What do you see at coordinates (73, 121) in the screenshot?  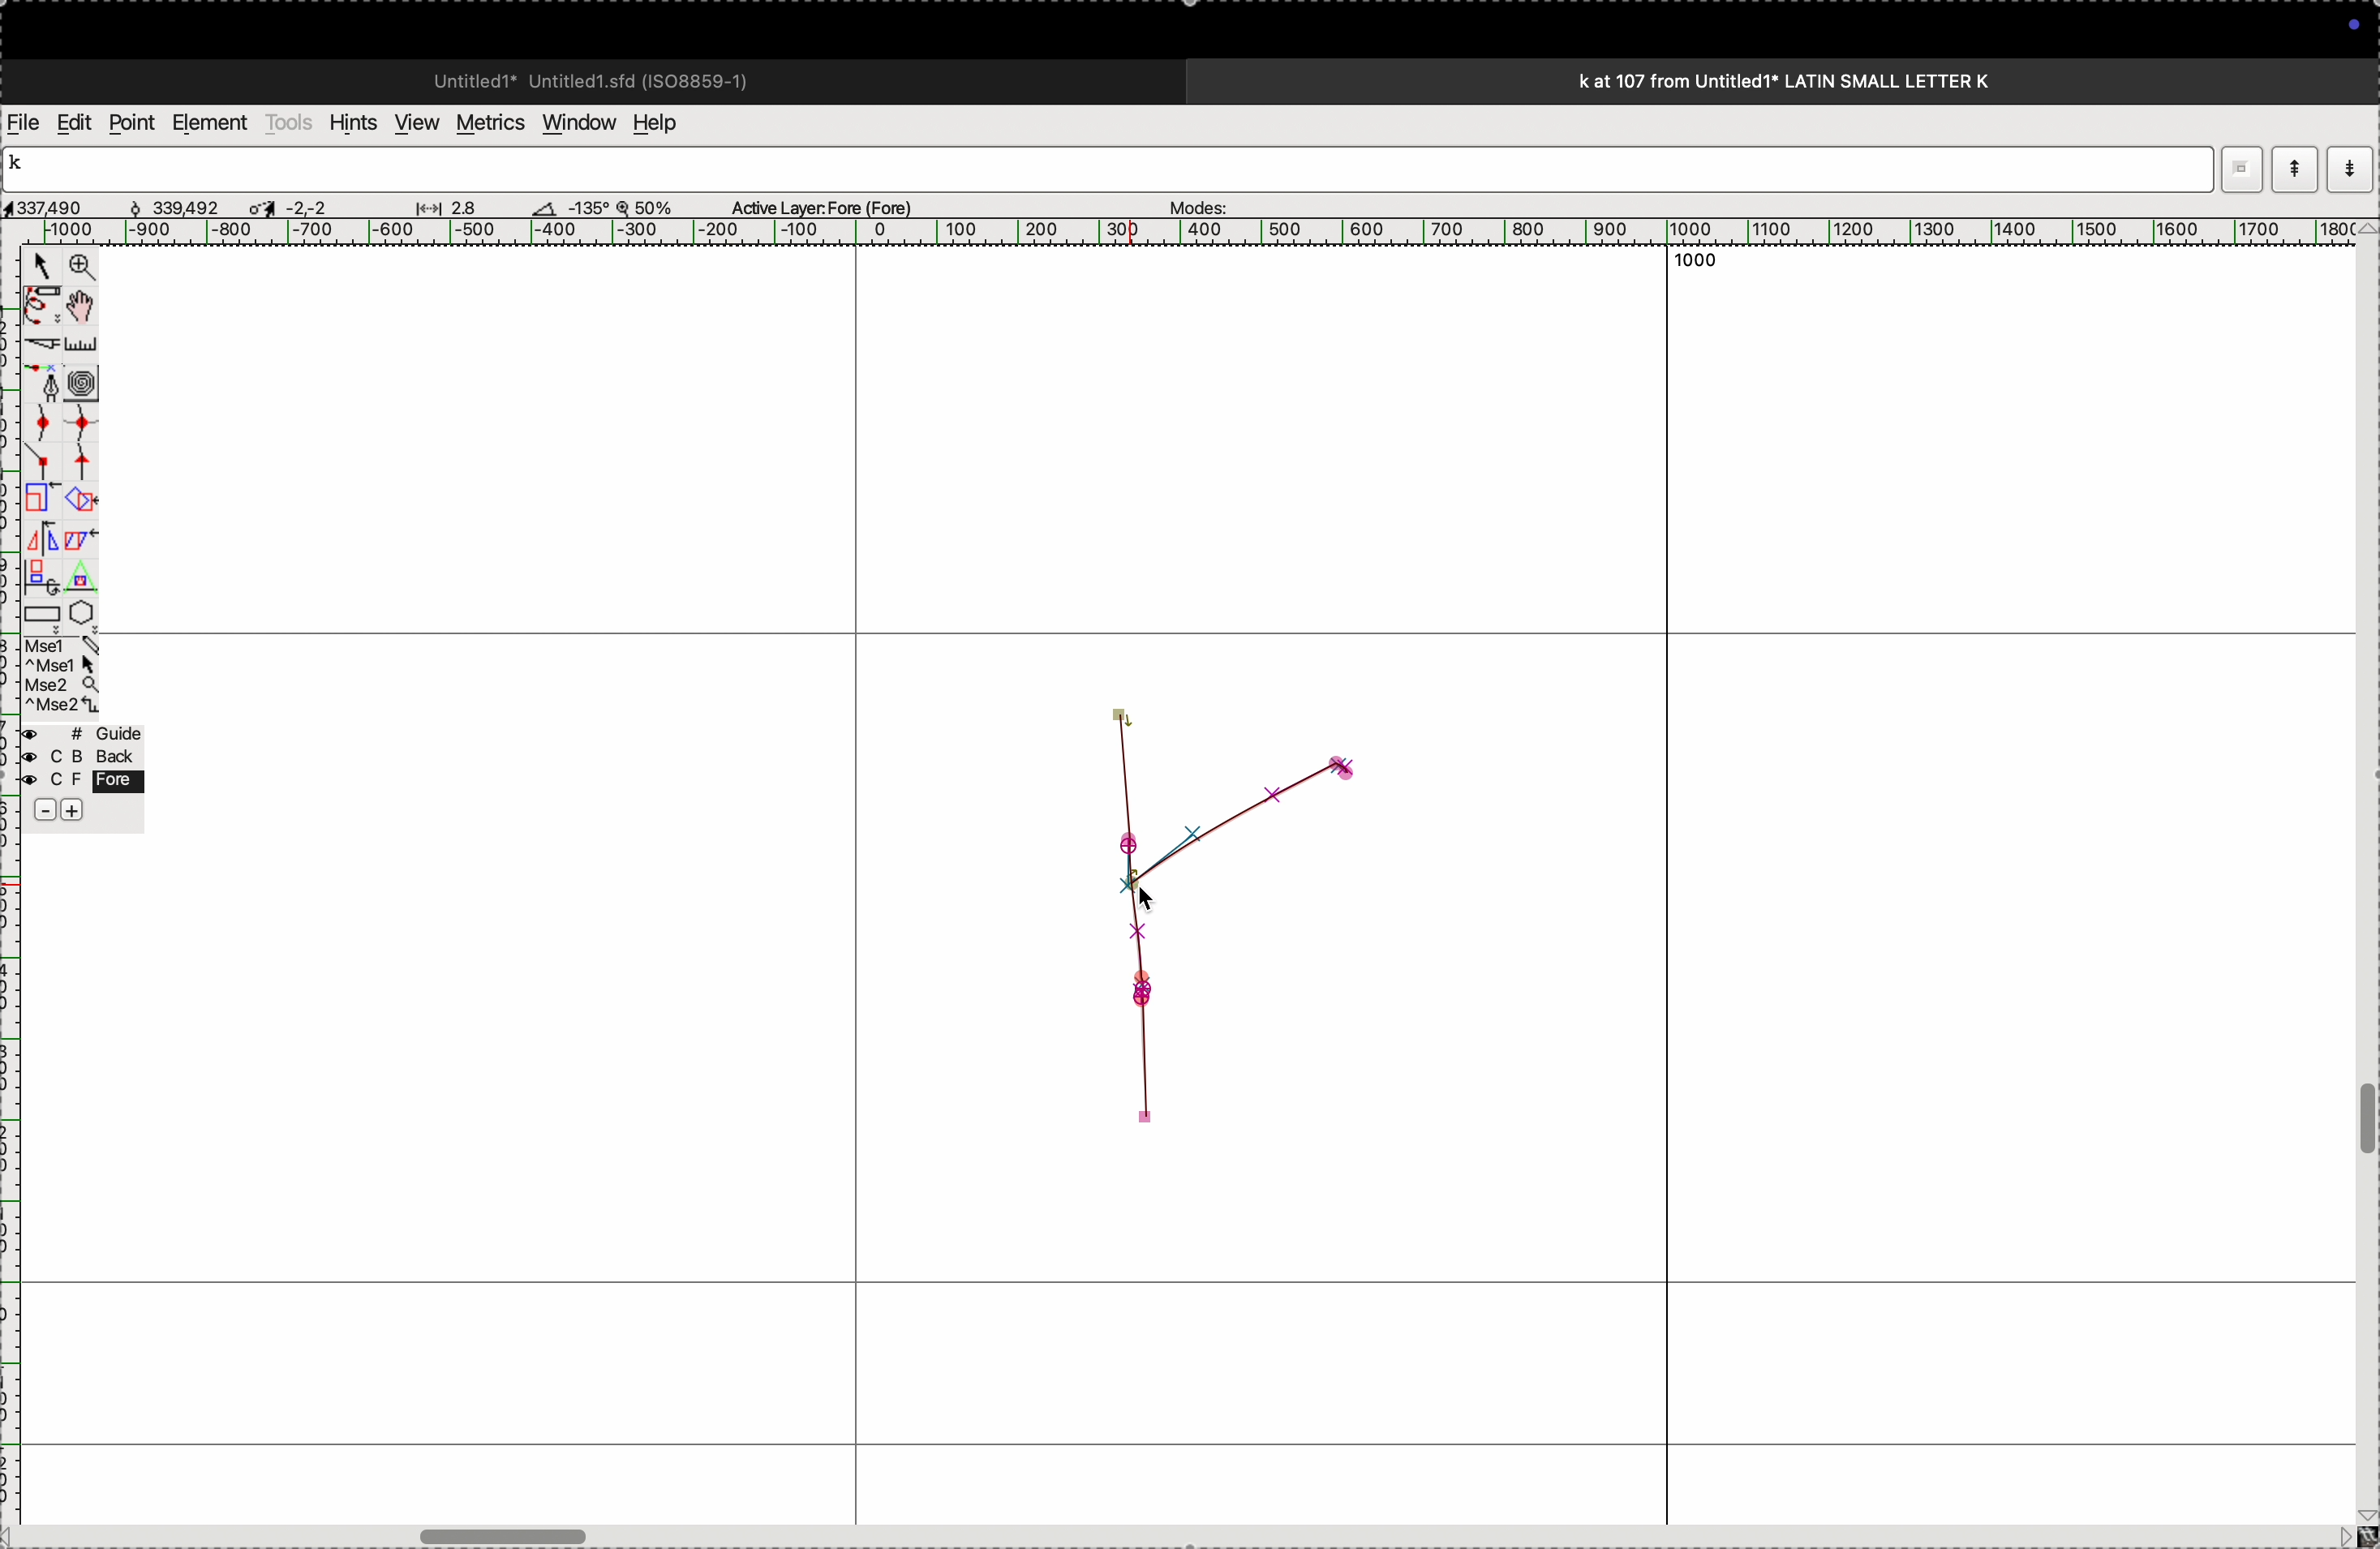 I see `edit` at bounding box center [73, 121].